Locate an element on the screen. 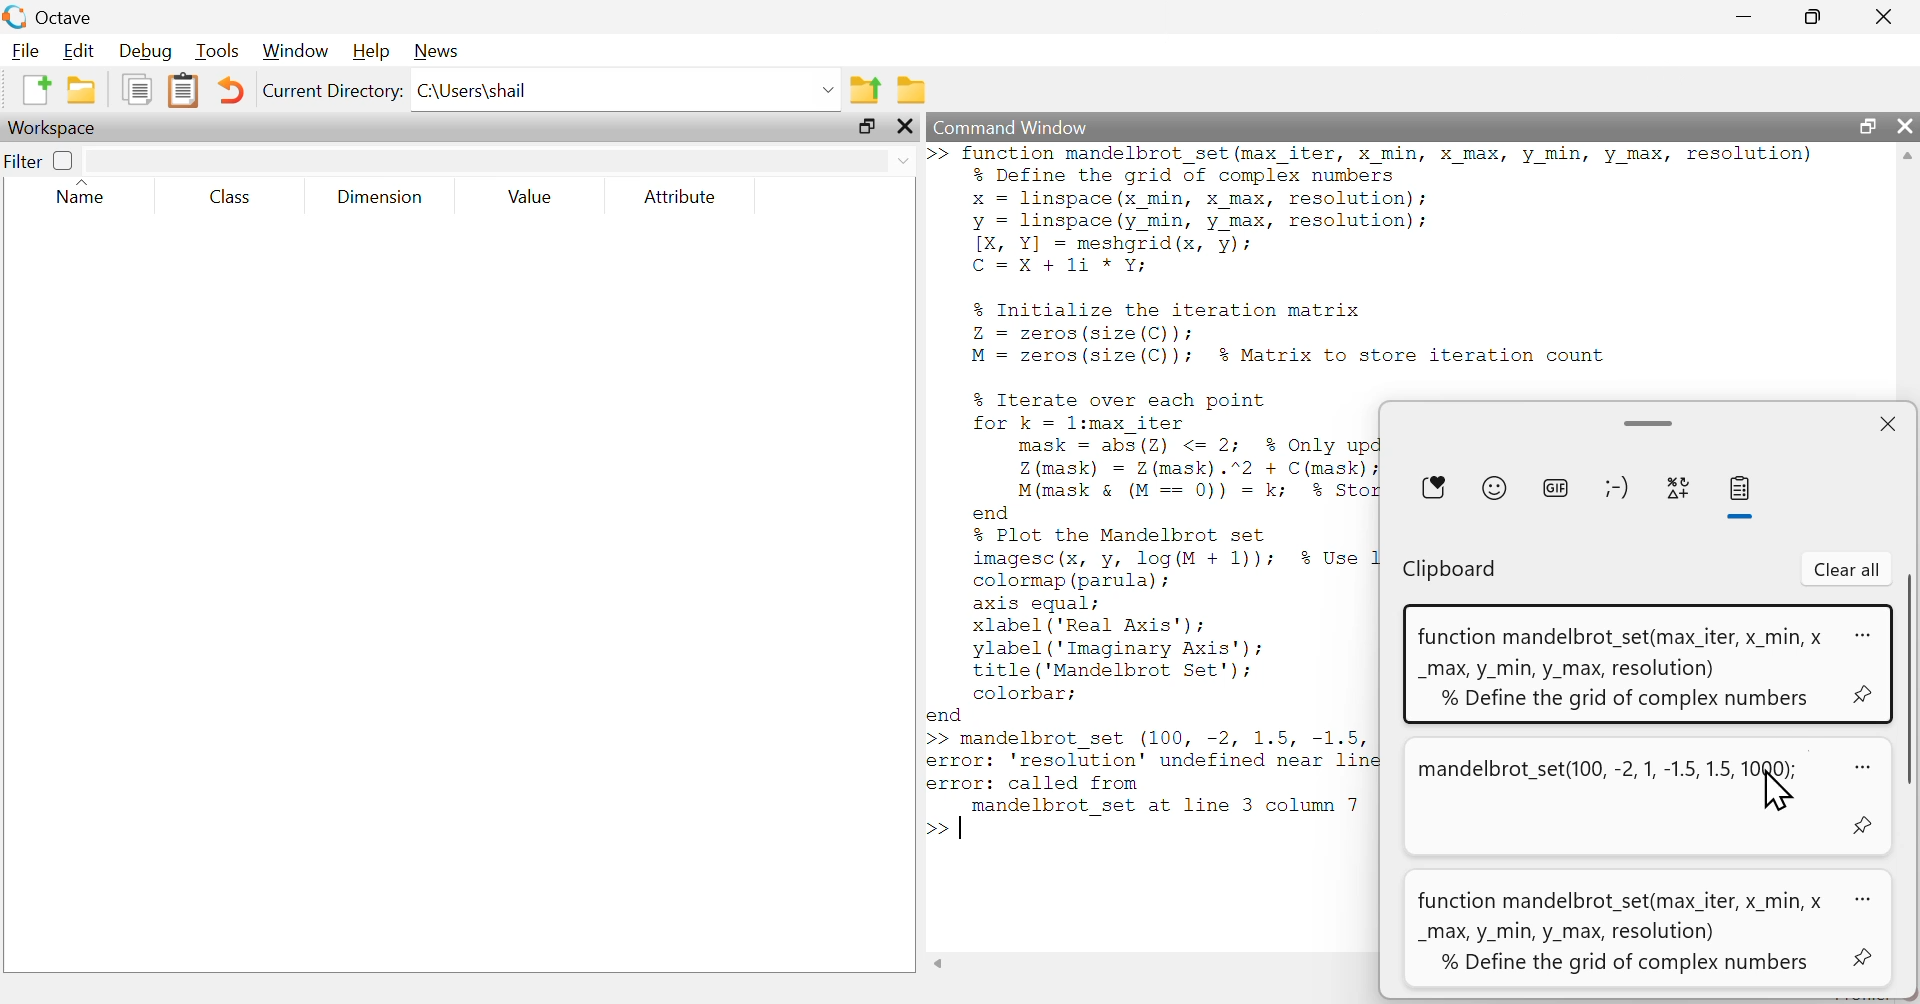  Tools is located at coordinates (214, 52).